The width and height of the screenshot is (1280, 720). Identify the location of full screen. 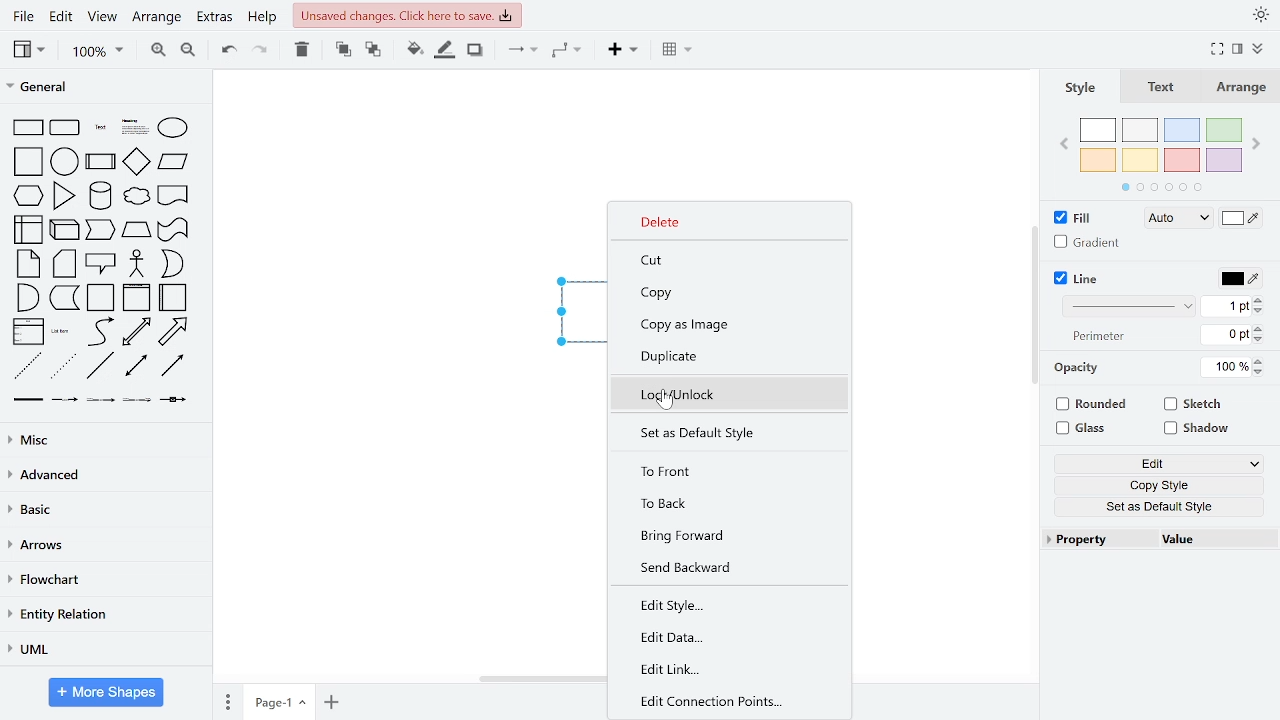
(1218, 48).